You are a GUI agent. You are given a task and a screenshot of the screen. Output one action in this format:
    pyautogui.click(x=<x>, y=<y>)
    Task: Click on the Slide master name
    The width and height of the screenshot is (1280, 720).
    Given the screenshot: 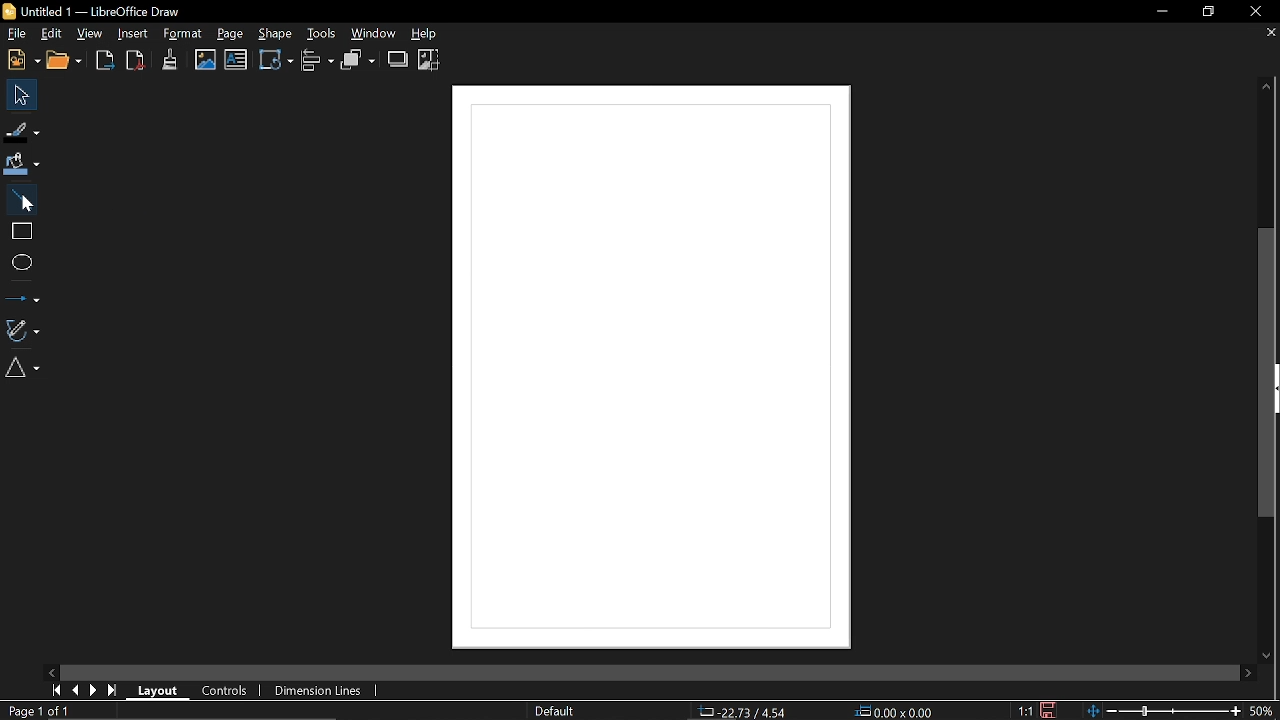 What is the action you would take?
    pyautogui.click(x=572, y=710)
    